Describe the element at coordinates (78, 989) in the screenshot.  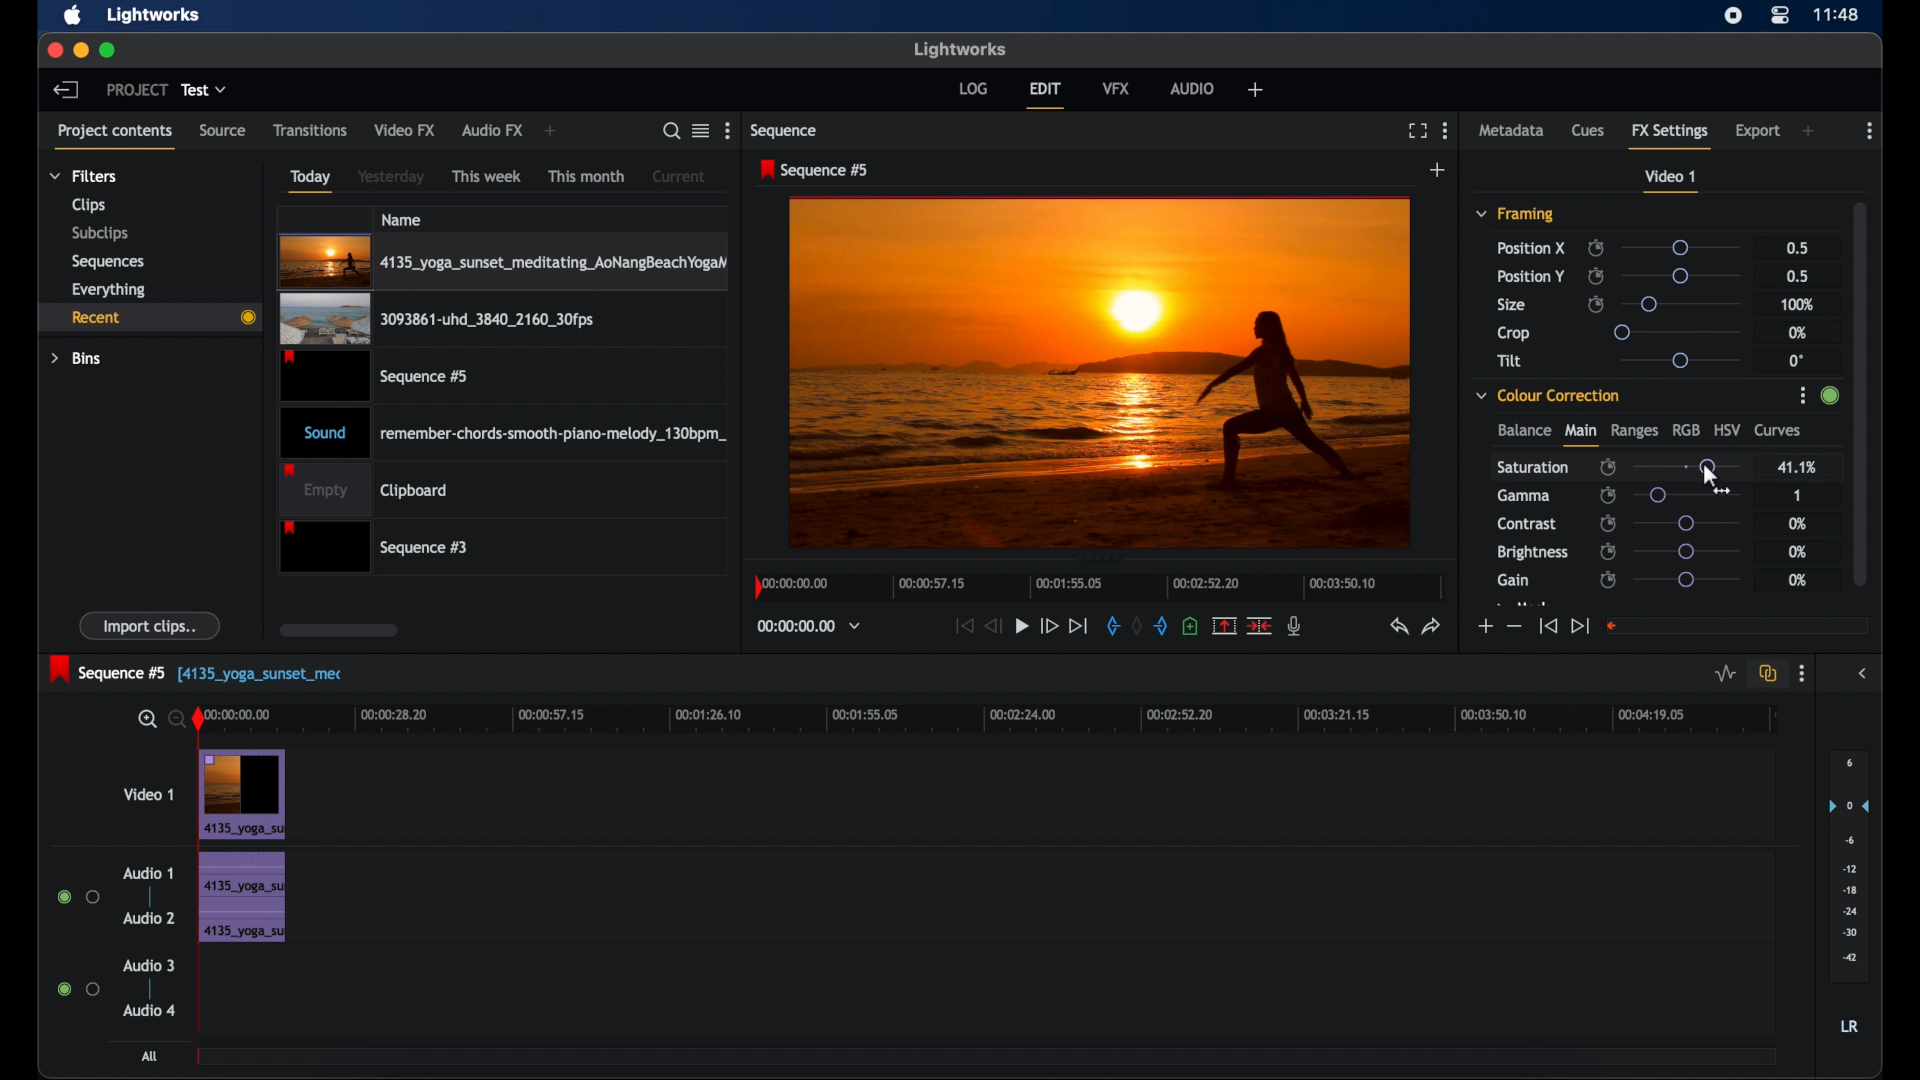
I see `radio buttons` at that location.